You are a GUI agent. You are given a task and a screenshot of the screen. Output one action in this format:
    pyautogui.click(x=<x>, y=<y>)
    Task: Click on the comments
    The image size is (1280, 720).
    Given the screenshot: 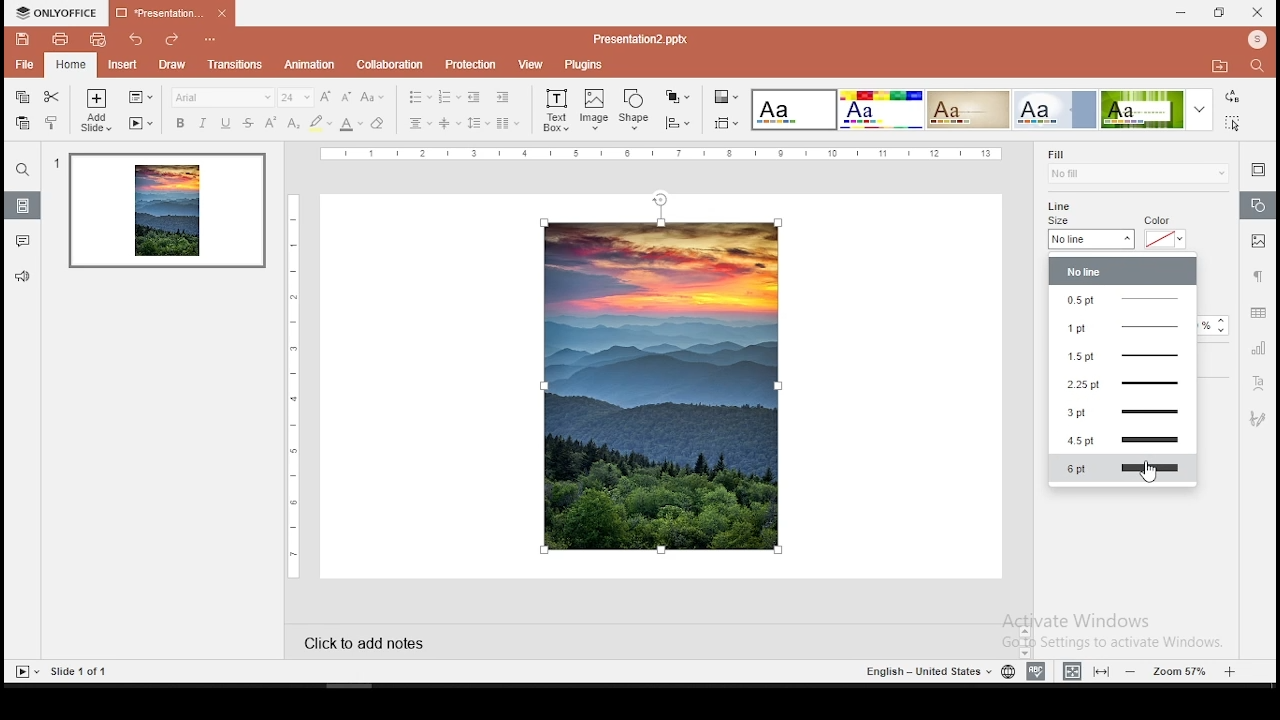 What is the action you would take?
    pyautogui.click(x=24, y=240)
    